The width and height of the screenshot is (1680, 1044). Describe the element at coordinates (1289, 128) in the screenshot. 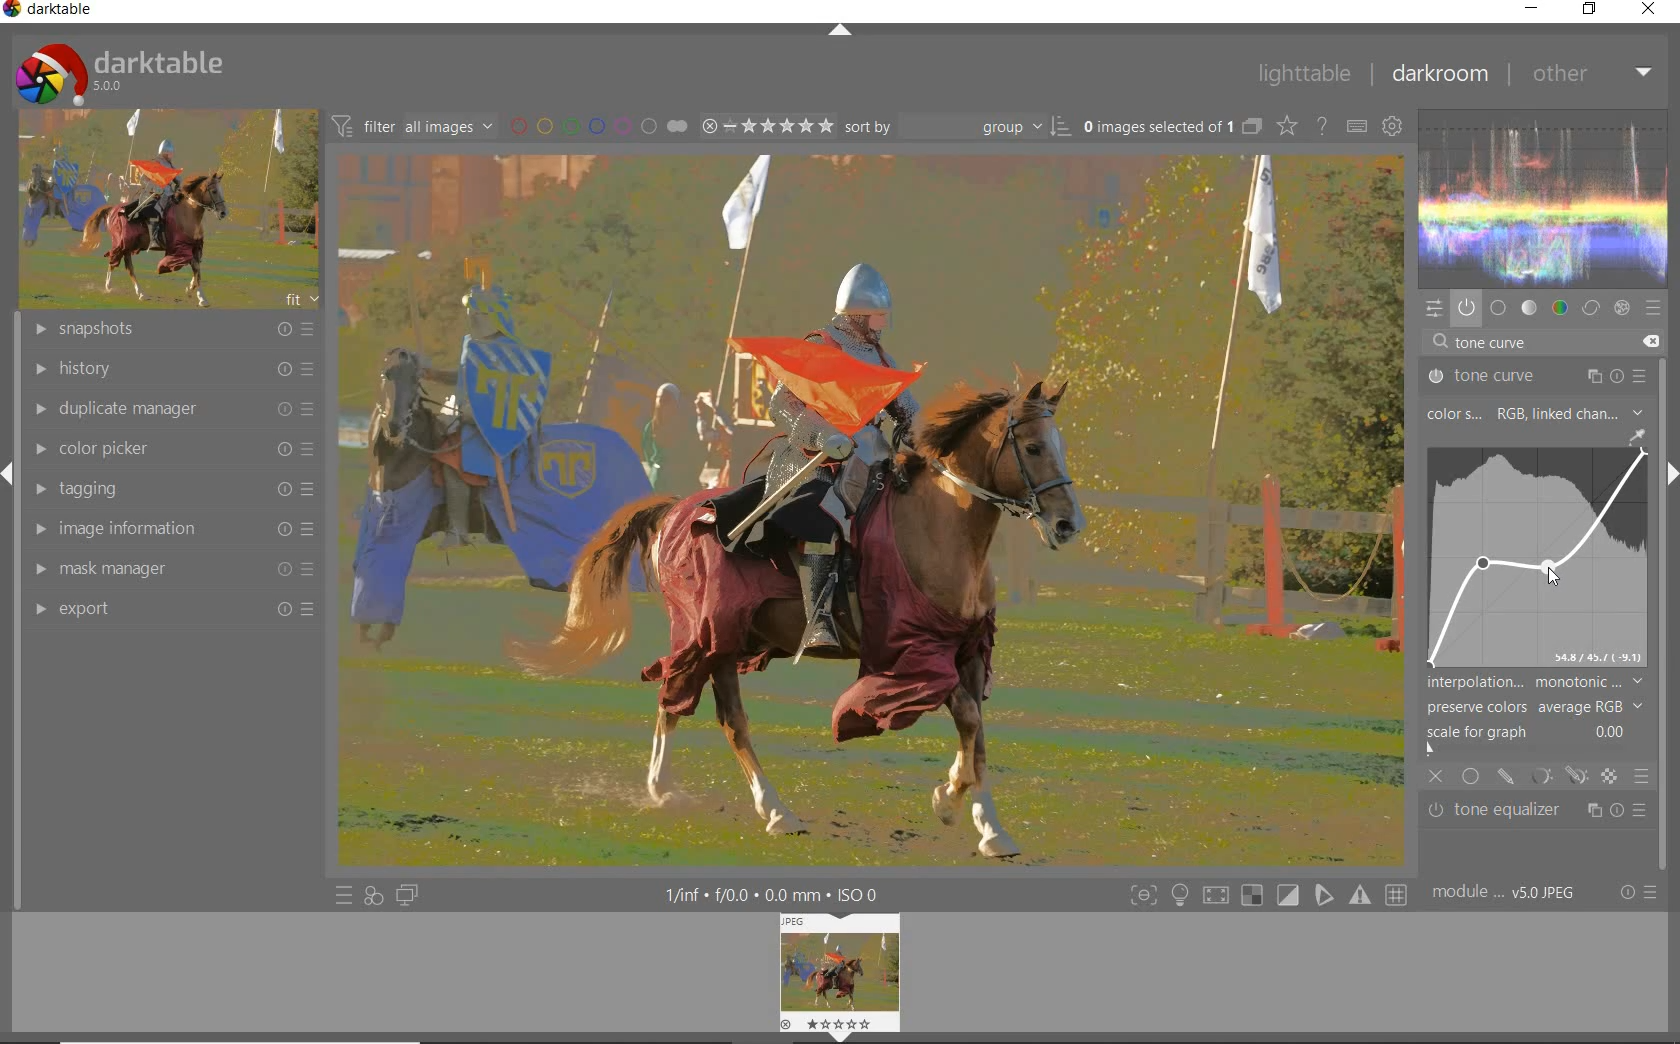

I see `change type of overlays` at that location.